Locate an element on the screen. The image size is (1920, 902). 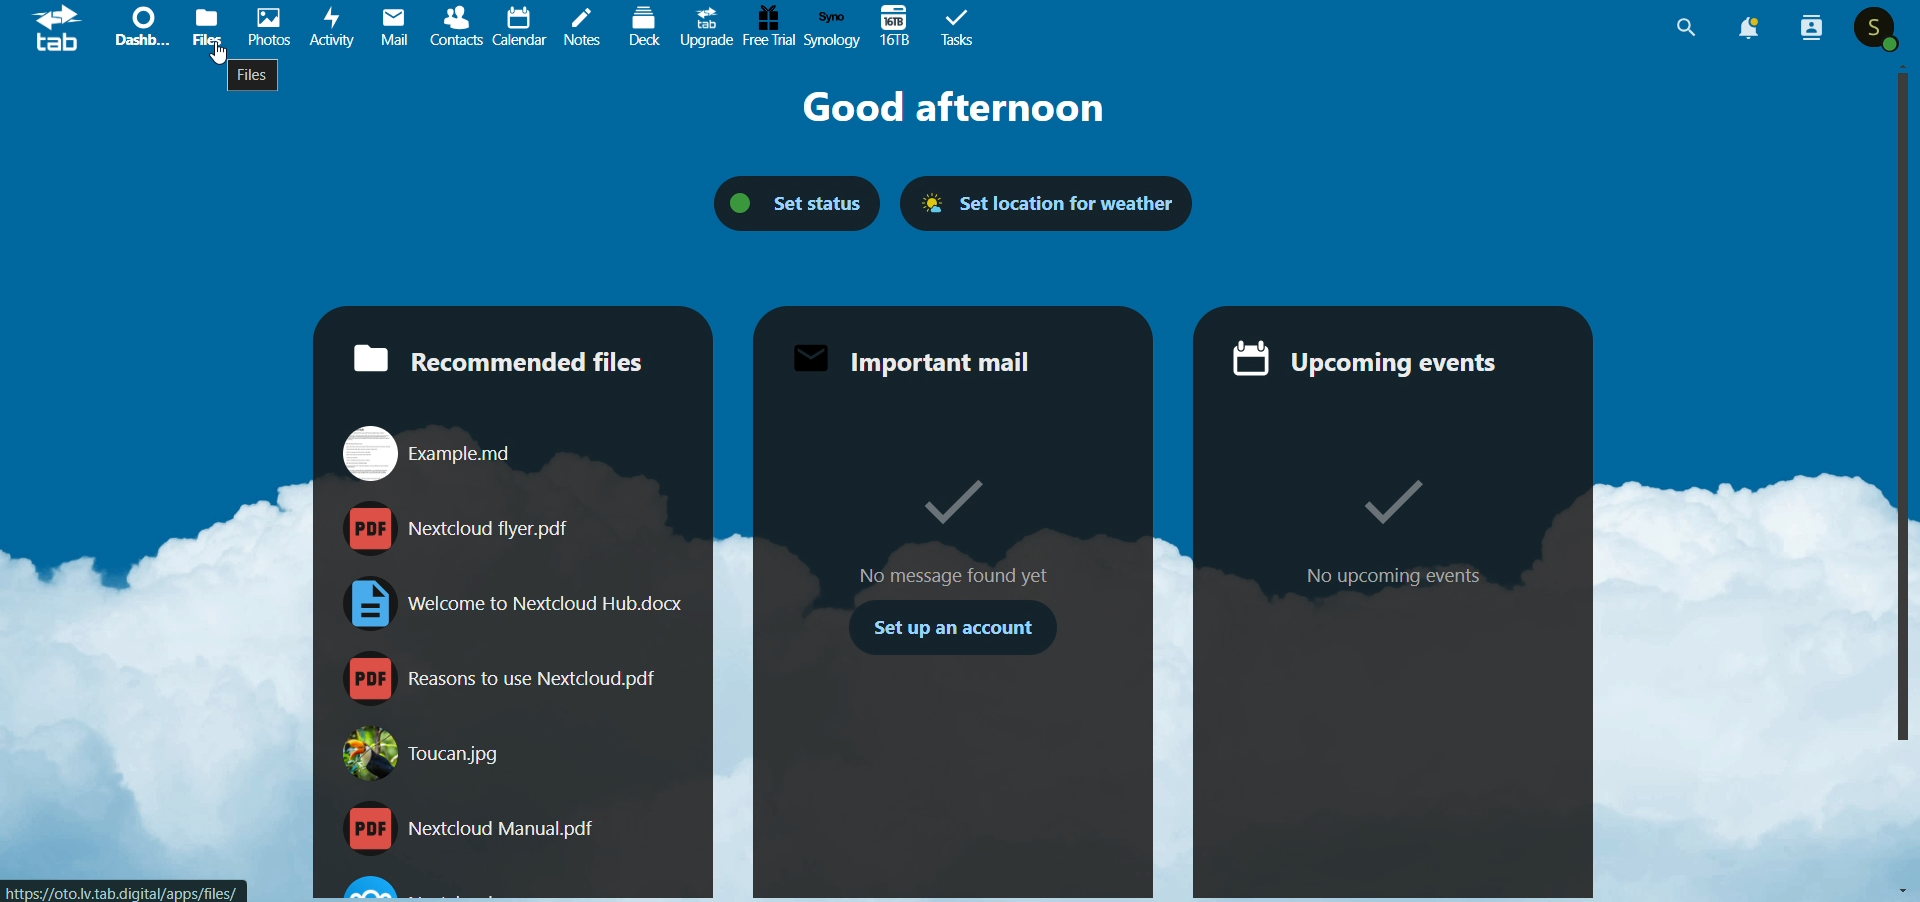
search is located at coordinates (1690, 29).